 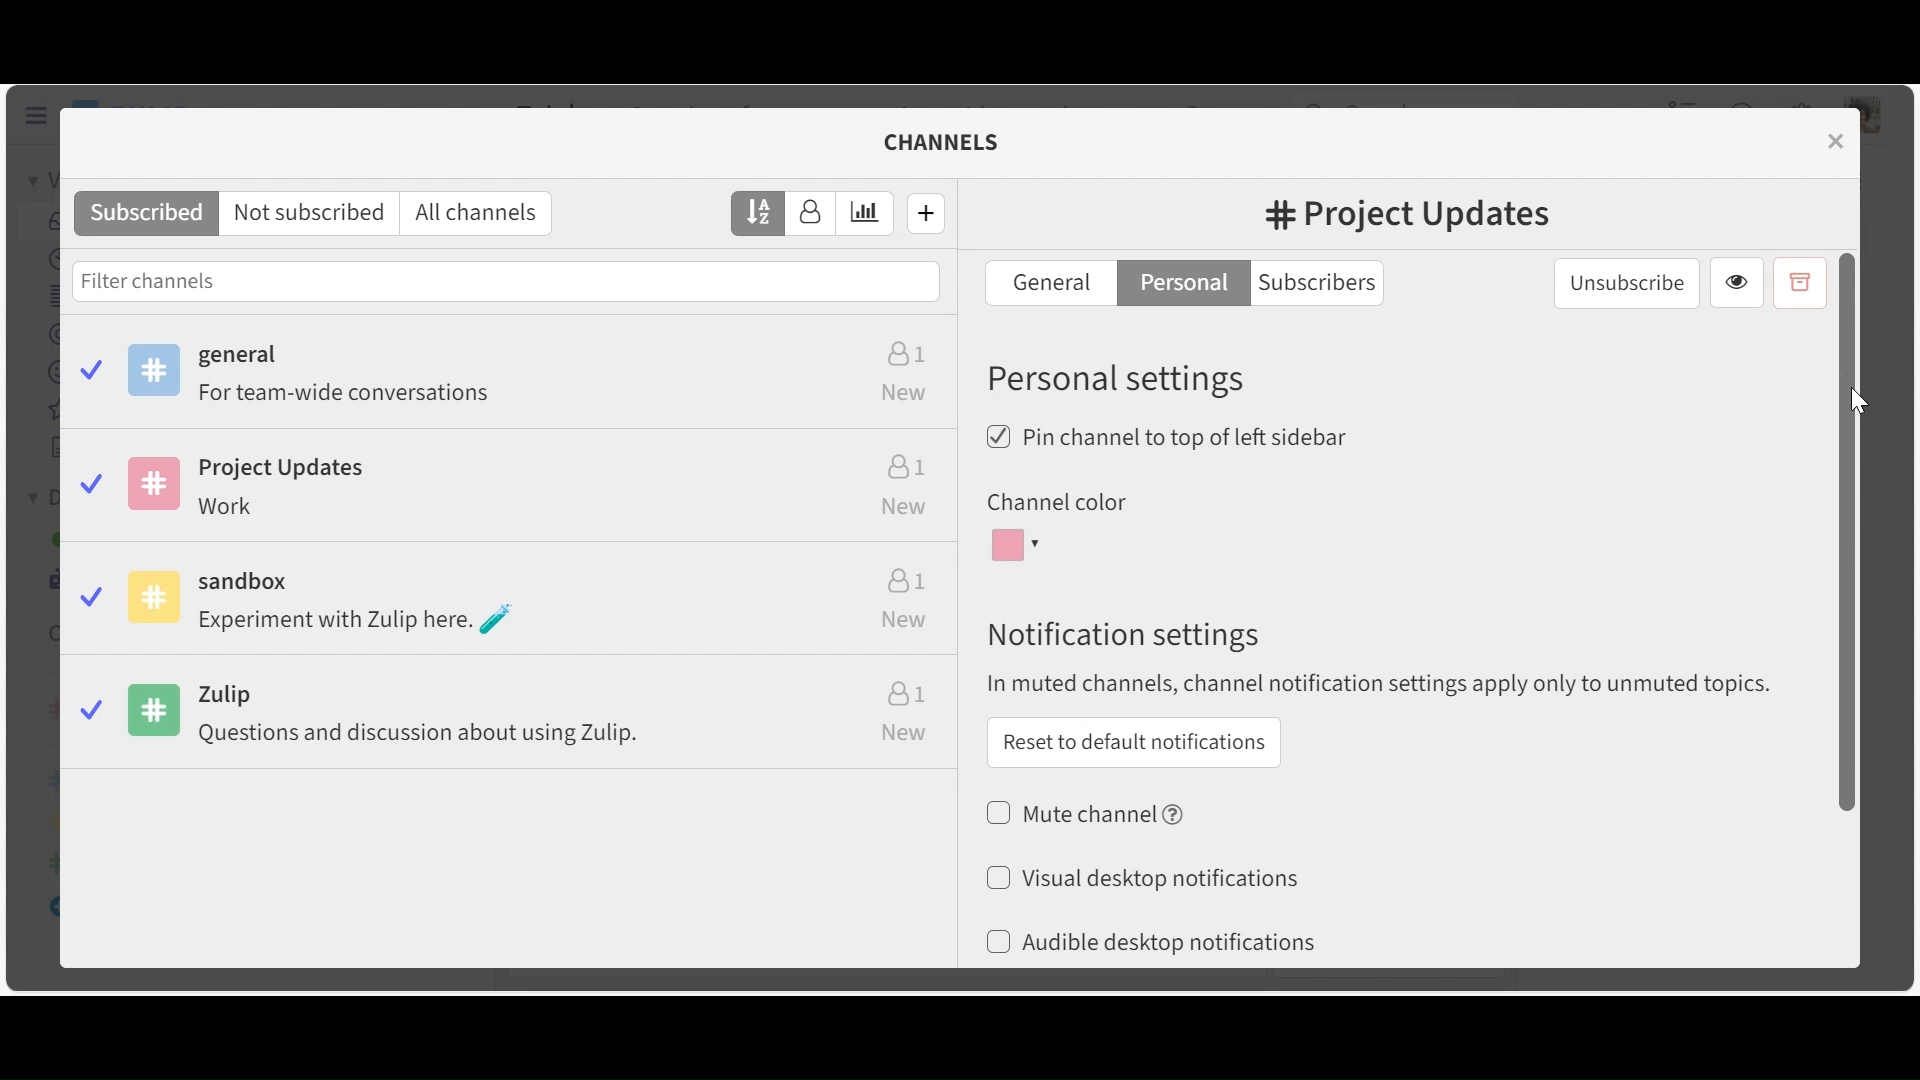 What do you see at coordinates (1089, 813) in the screenshot?
I see `(un)select muted channel` at bounding box center [1089, 813].